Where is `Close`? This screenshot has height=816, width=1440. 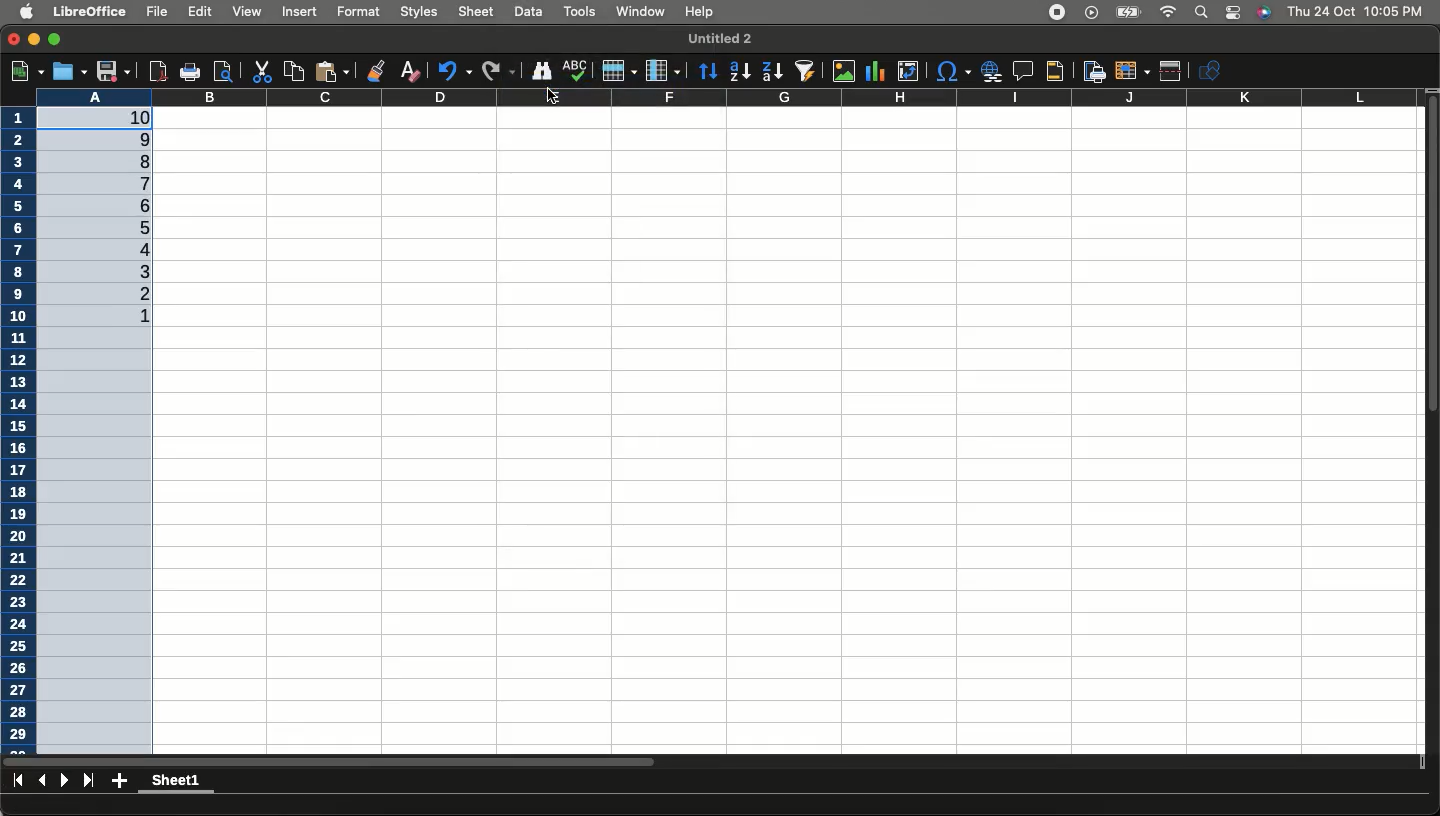
Close is located at coordinates (14, 40).